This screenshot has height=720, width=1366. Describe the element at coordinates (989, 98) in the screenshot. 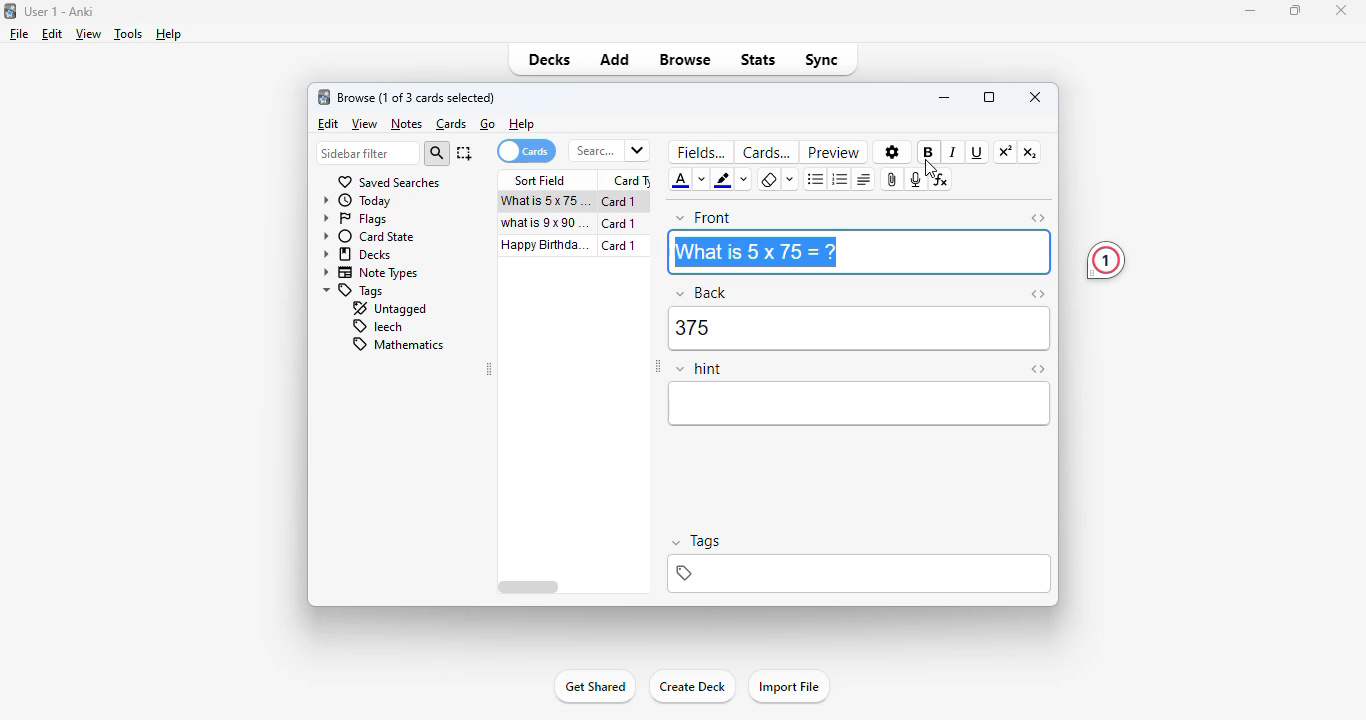

I see `maximize` at that location.